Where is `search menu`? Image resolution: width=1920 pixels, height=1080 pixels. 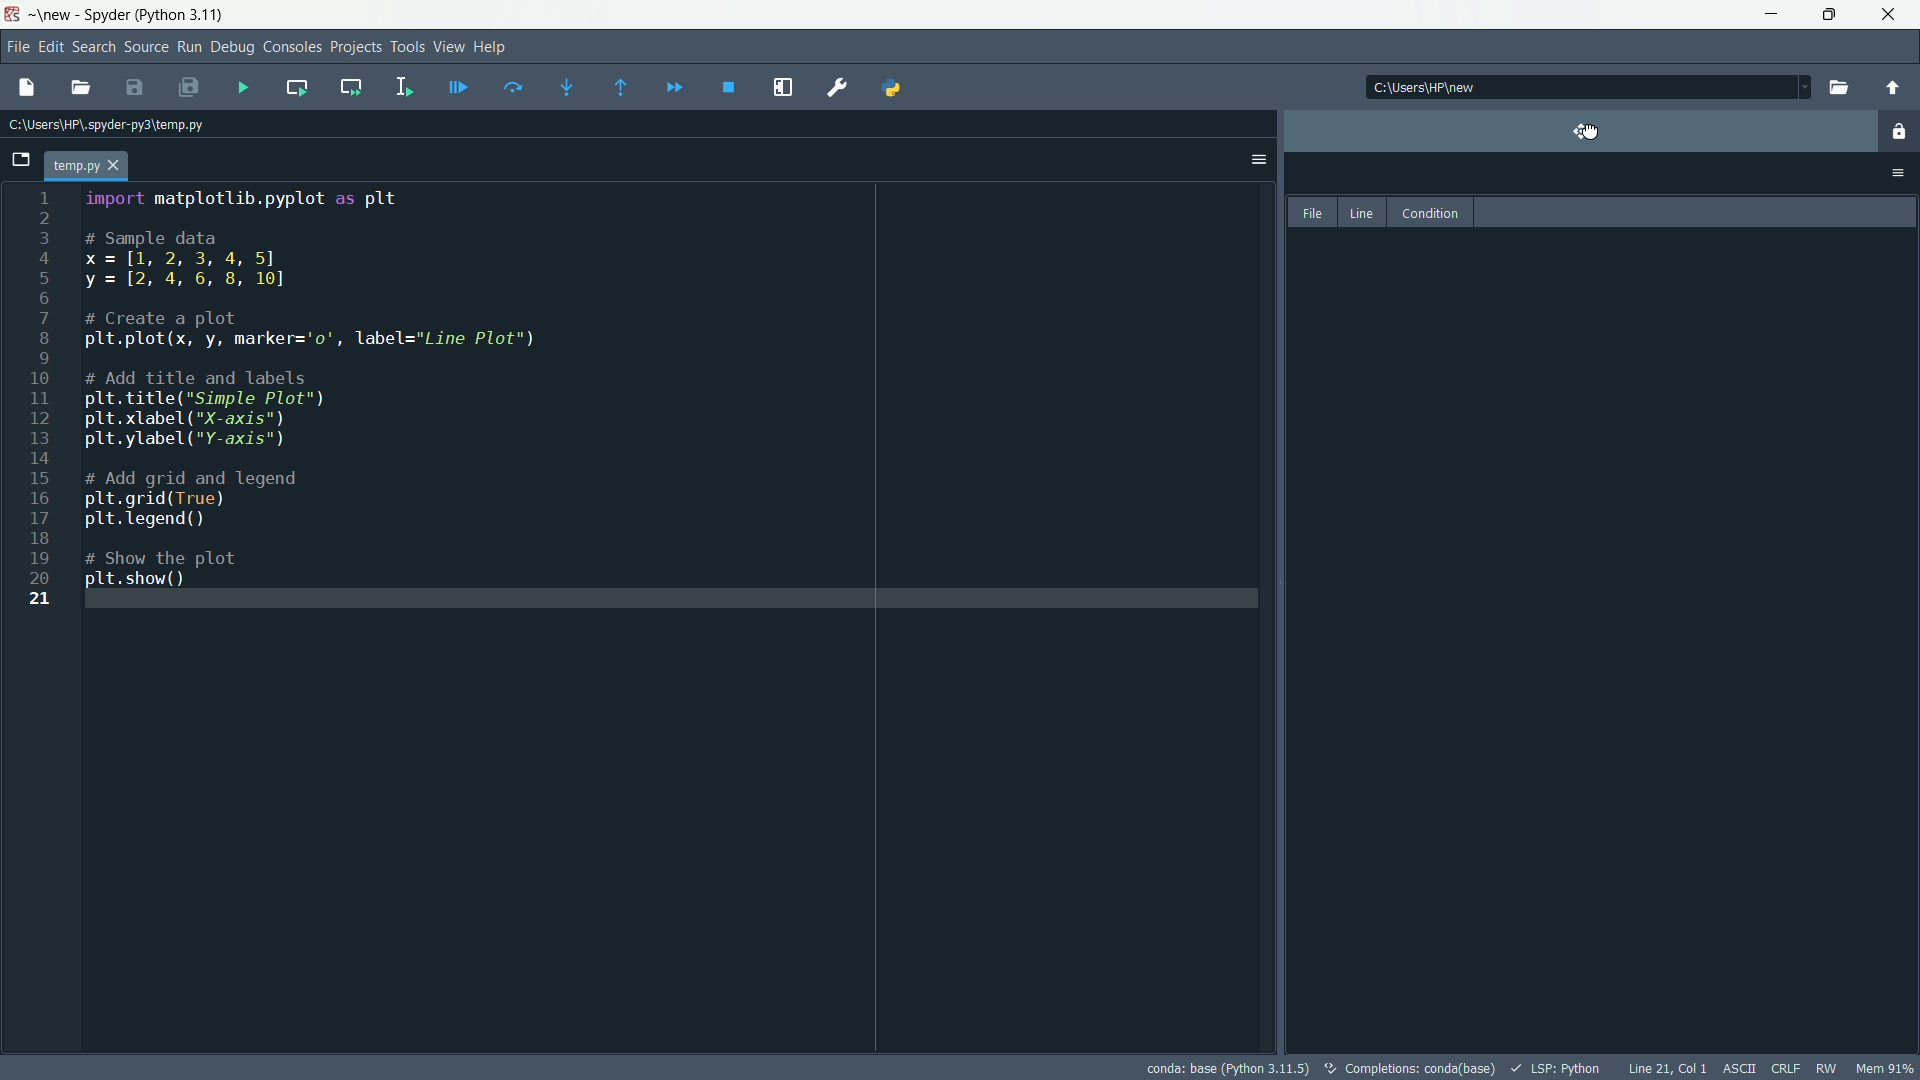 search menu is located at coordinates (95, 48).